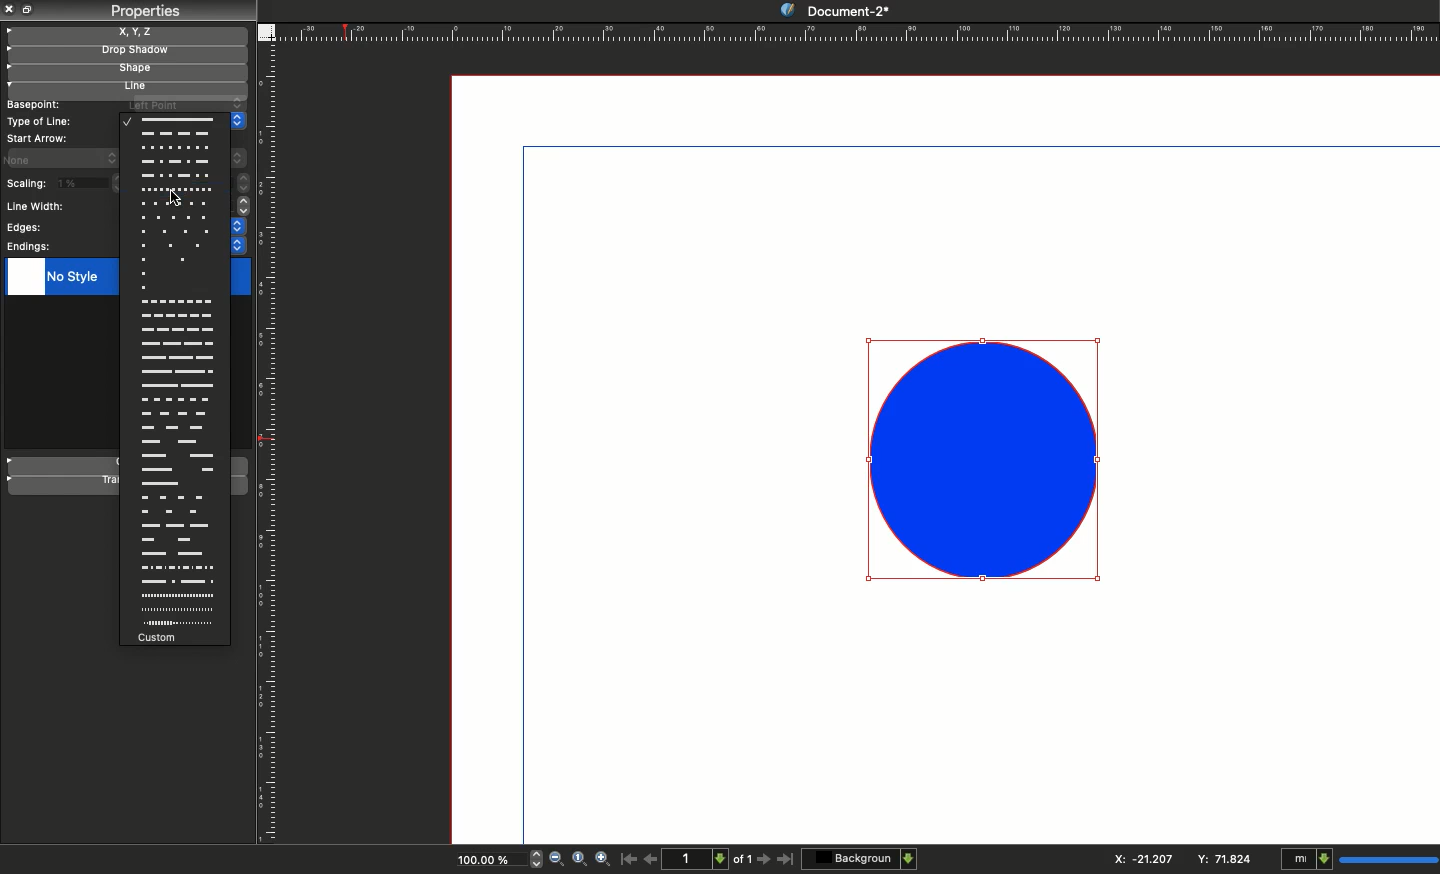 This screenshot has height=874, width=1440. What do you see at coordinates (174, 497) in the screenshot?
I see `line option` at bounding box center [174, 497].